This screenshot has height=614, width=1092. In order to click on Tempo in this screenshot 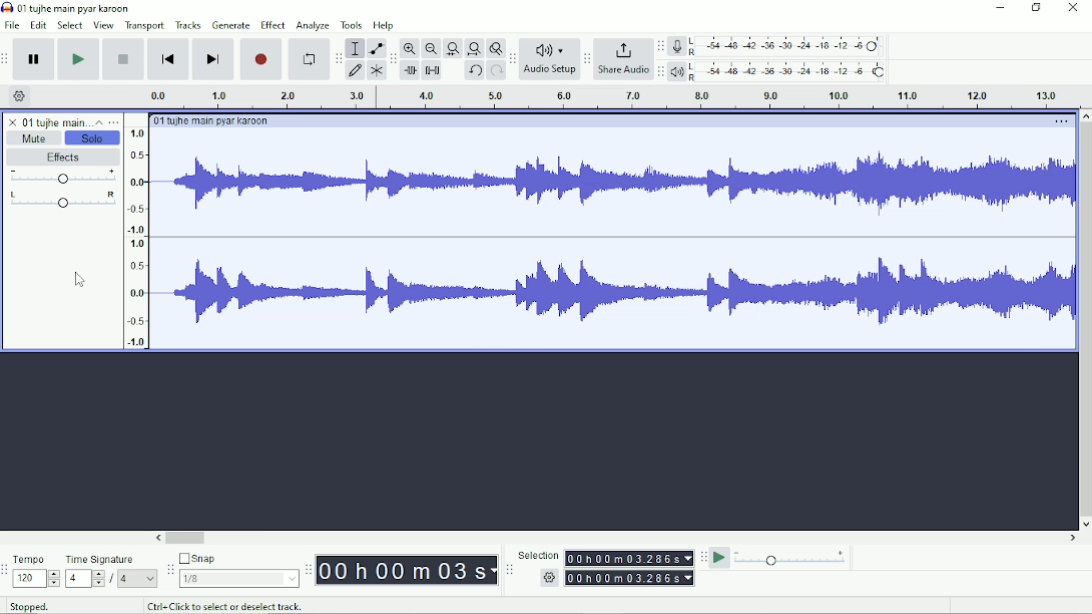, I will do `click(37, 560)`.